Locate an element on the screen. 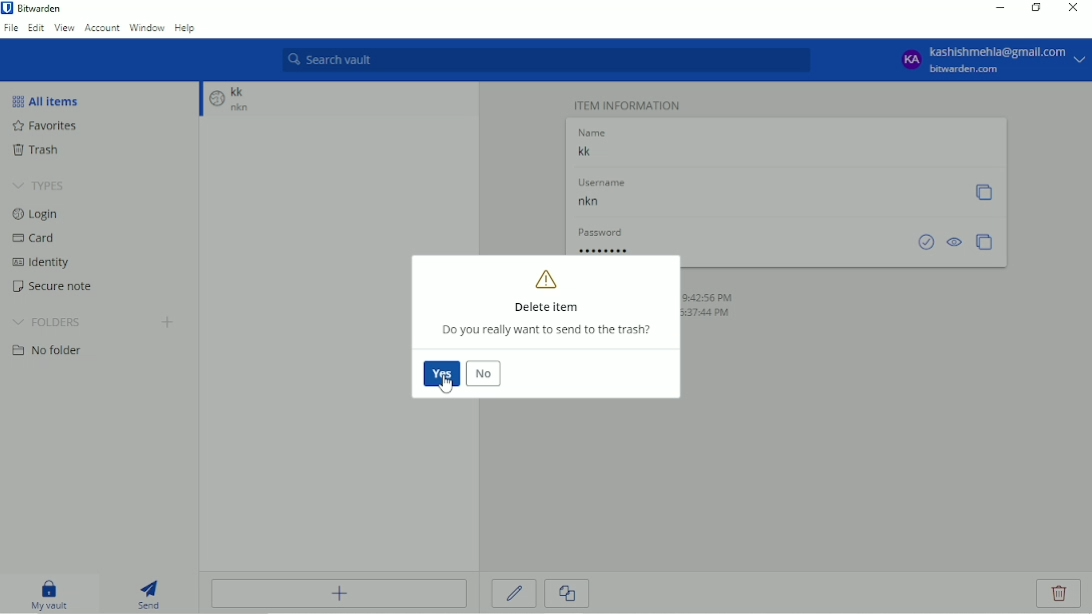  Edit is located at coordinates (36, 28).